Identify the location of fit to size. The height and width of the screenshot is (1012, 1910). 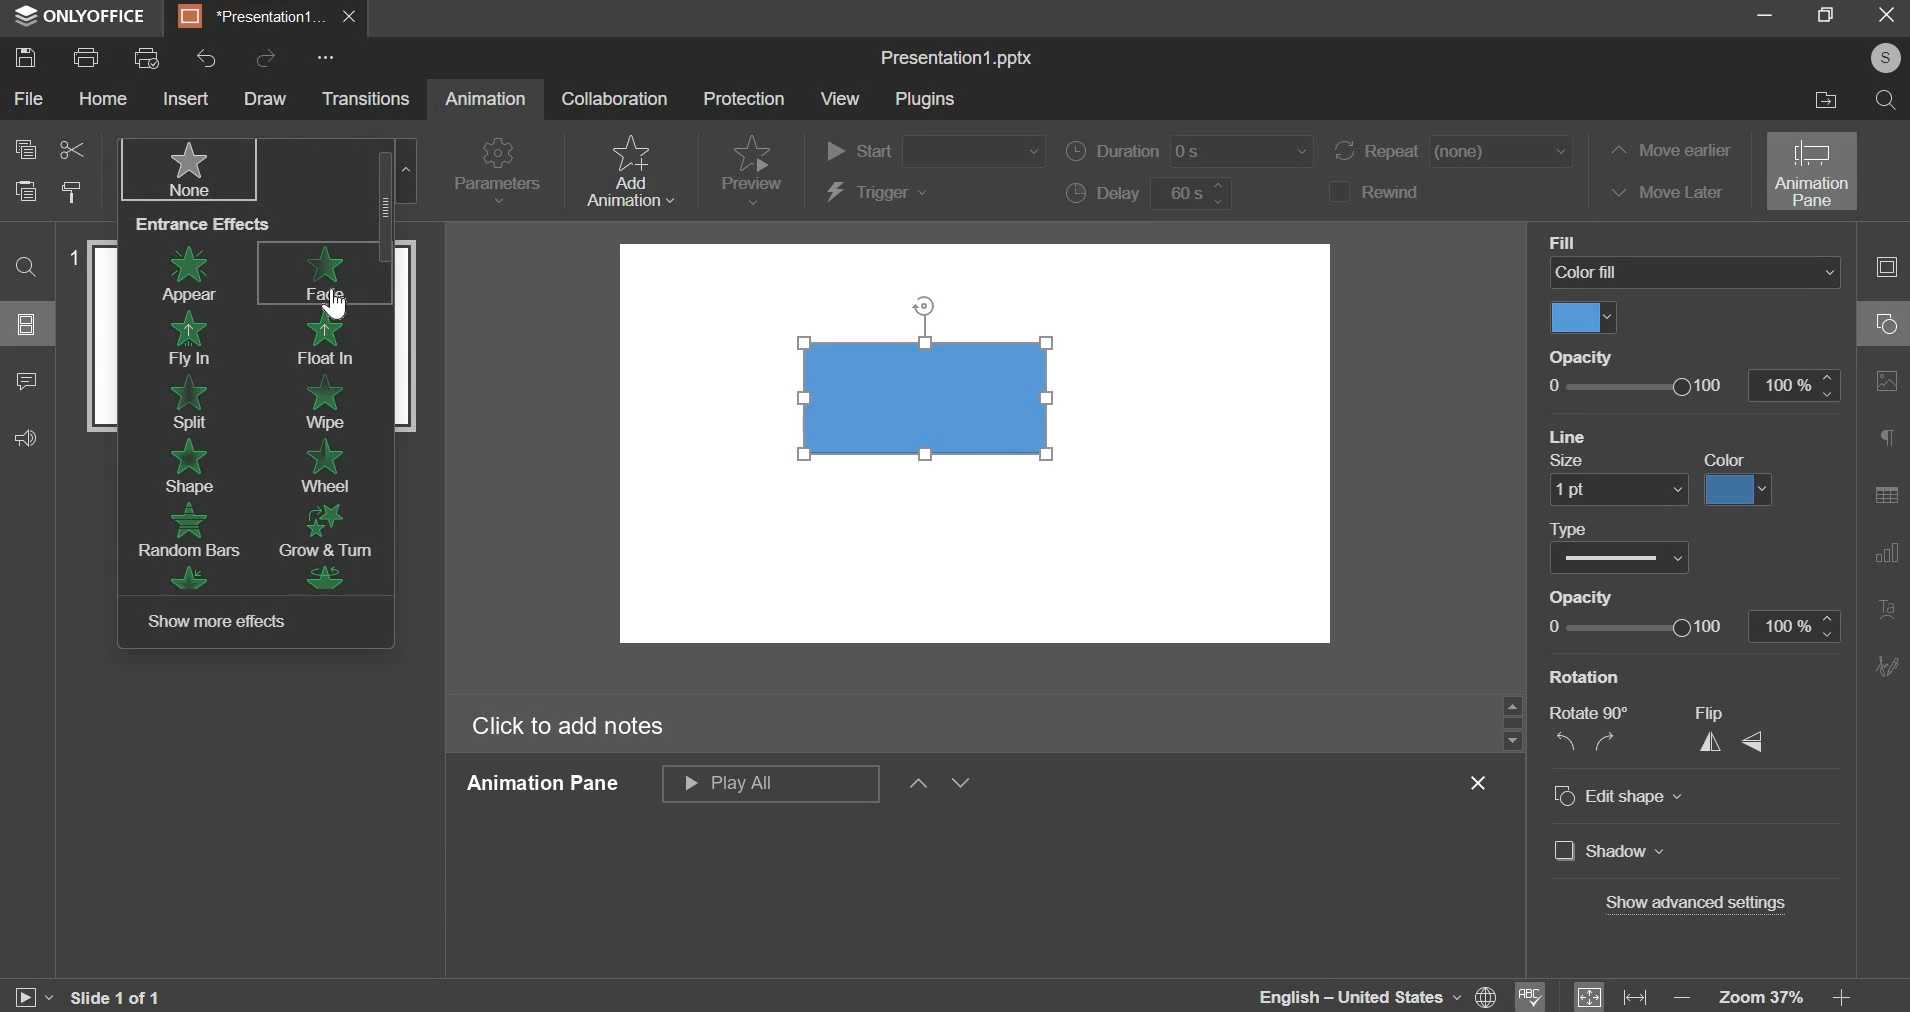
(1590, 995).